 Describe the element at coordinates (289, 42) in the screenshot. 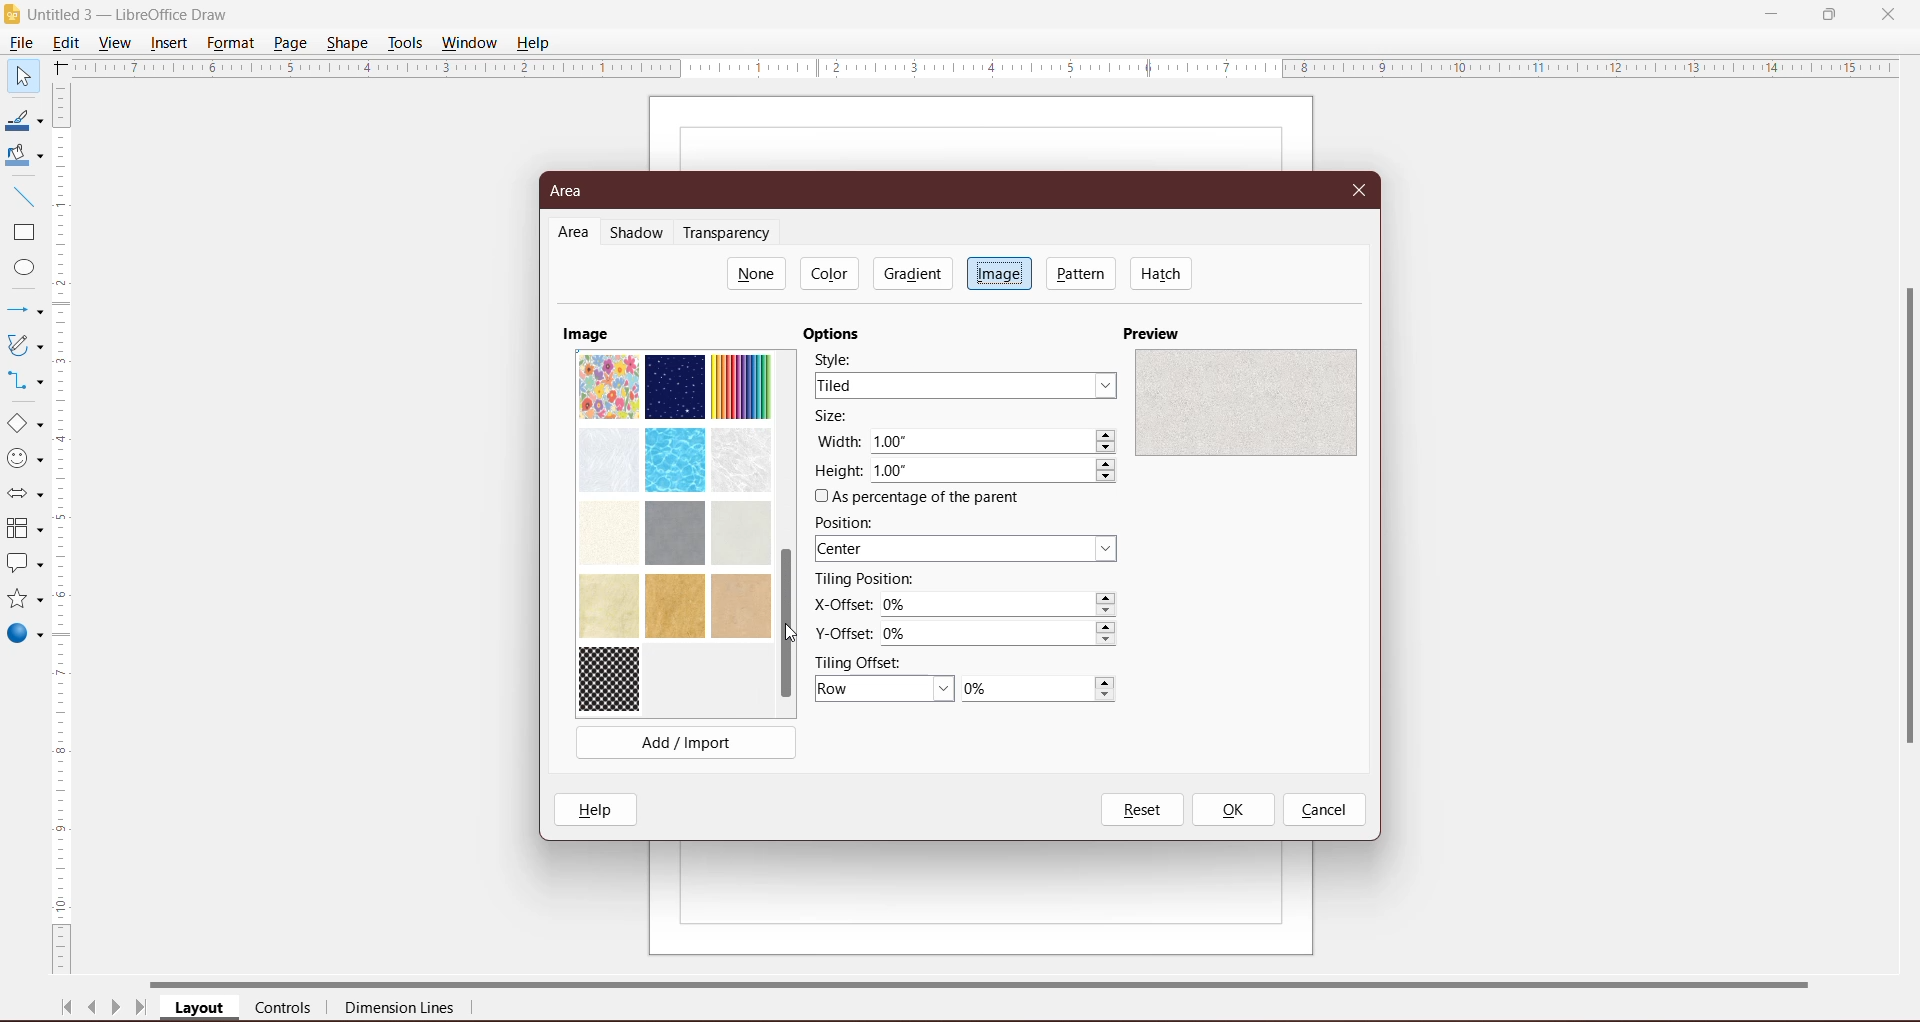

I see `Page` at that location.